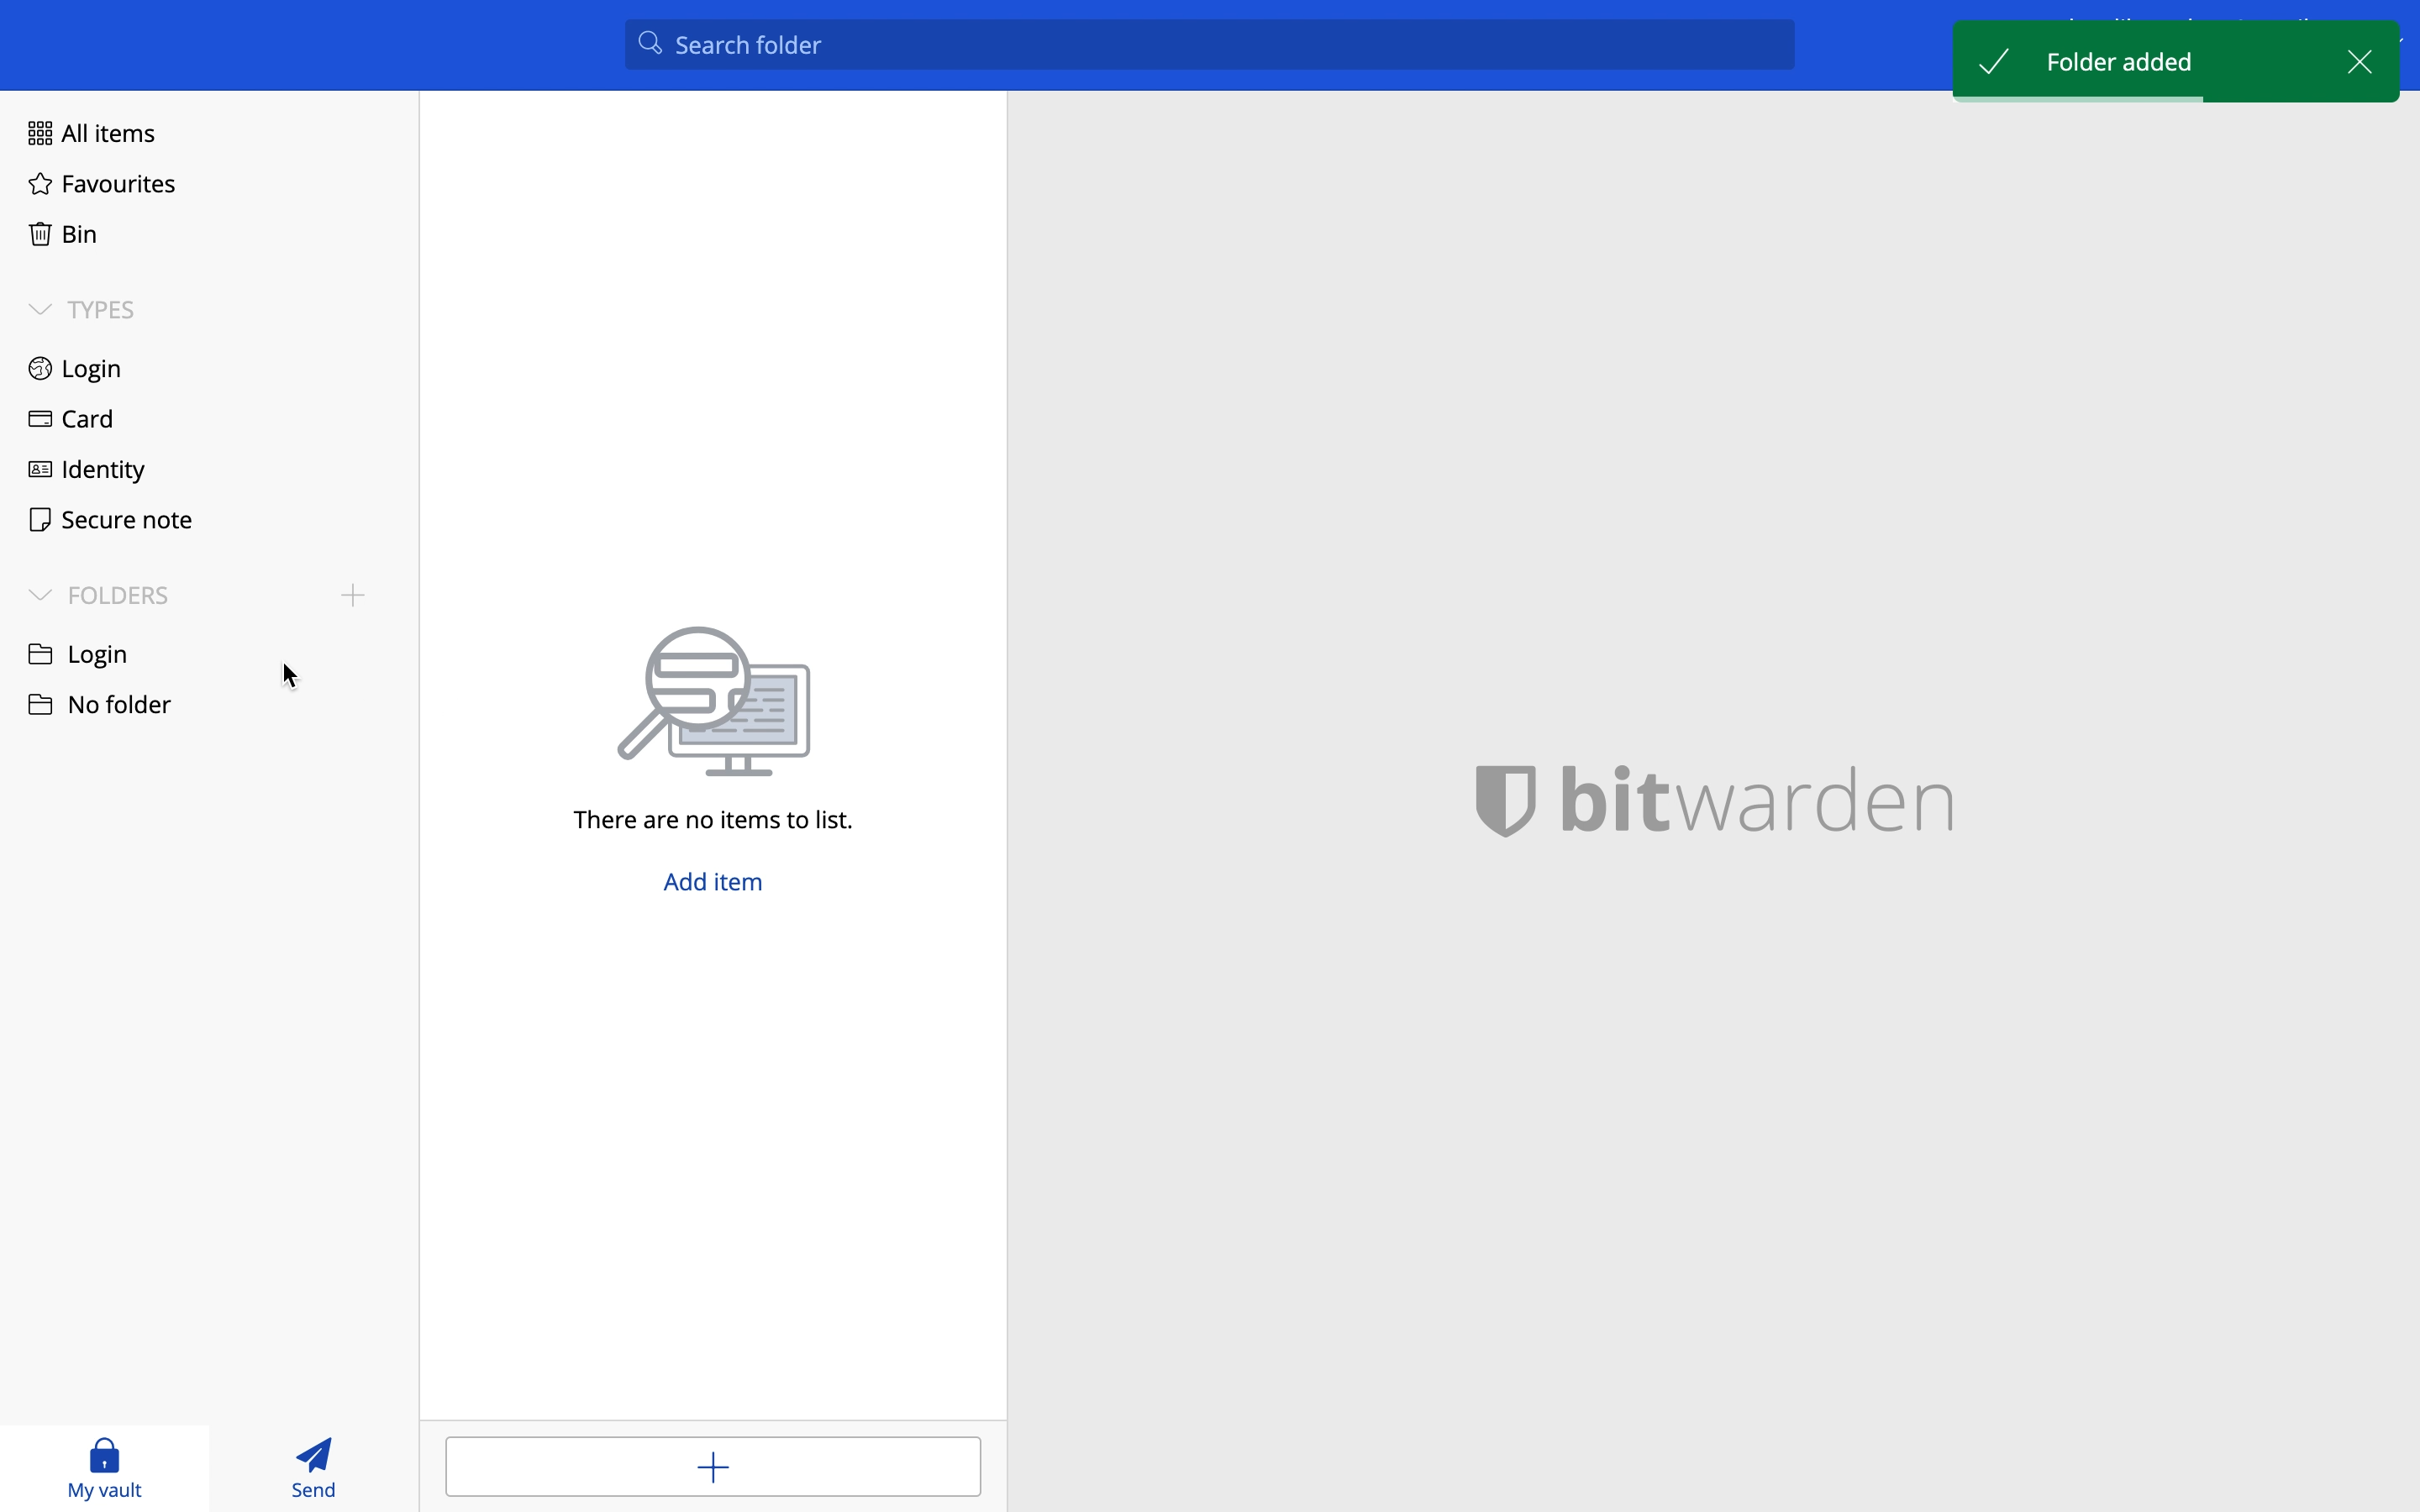 The width and height of the screenshot is (2420, 1512). I want to click on send, so click(319, 1466).